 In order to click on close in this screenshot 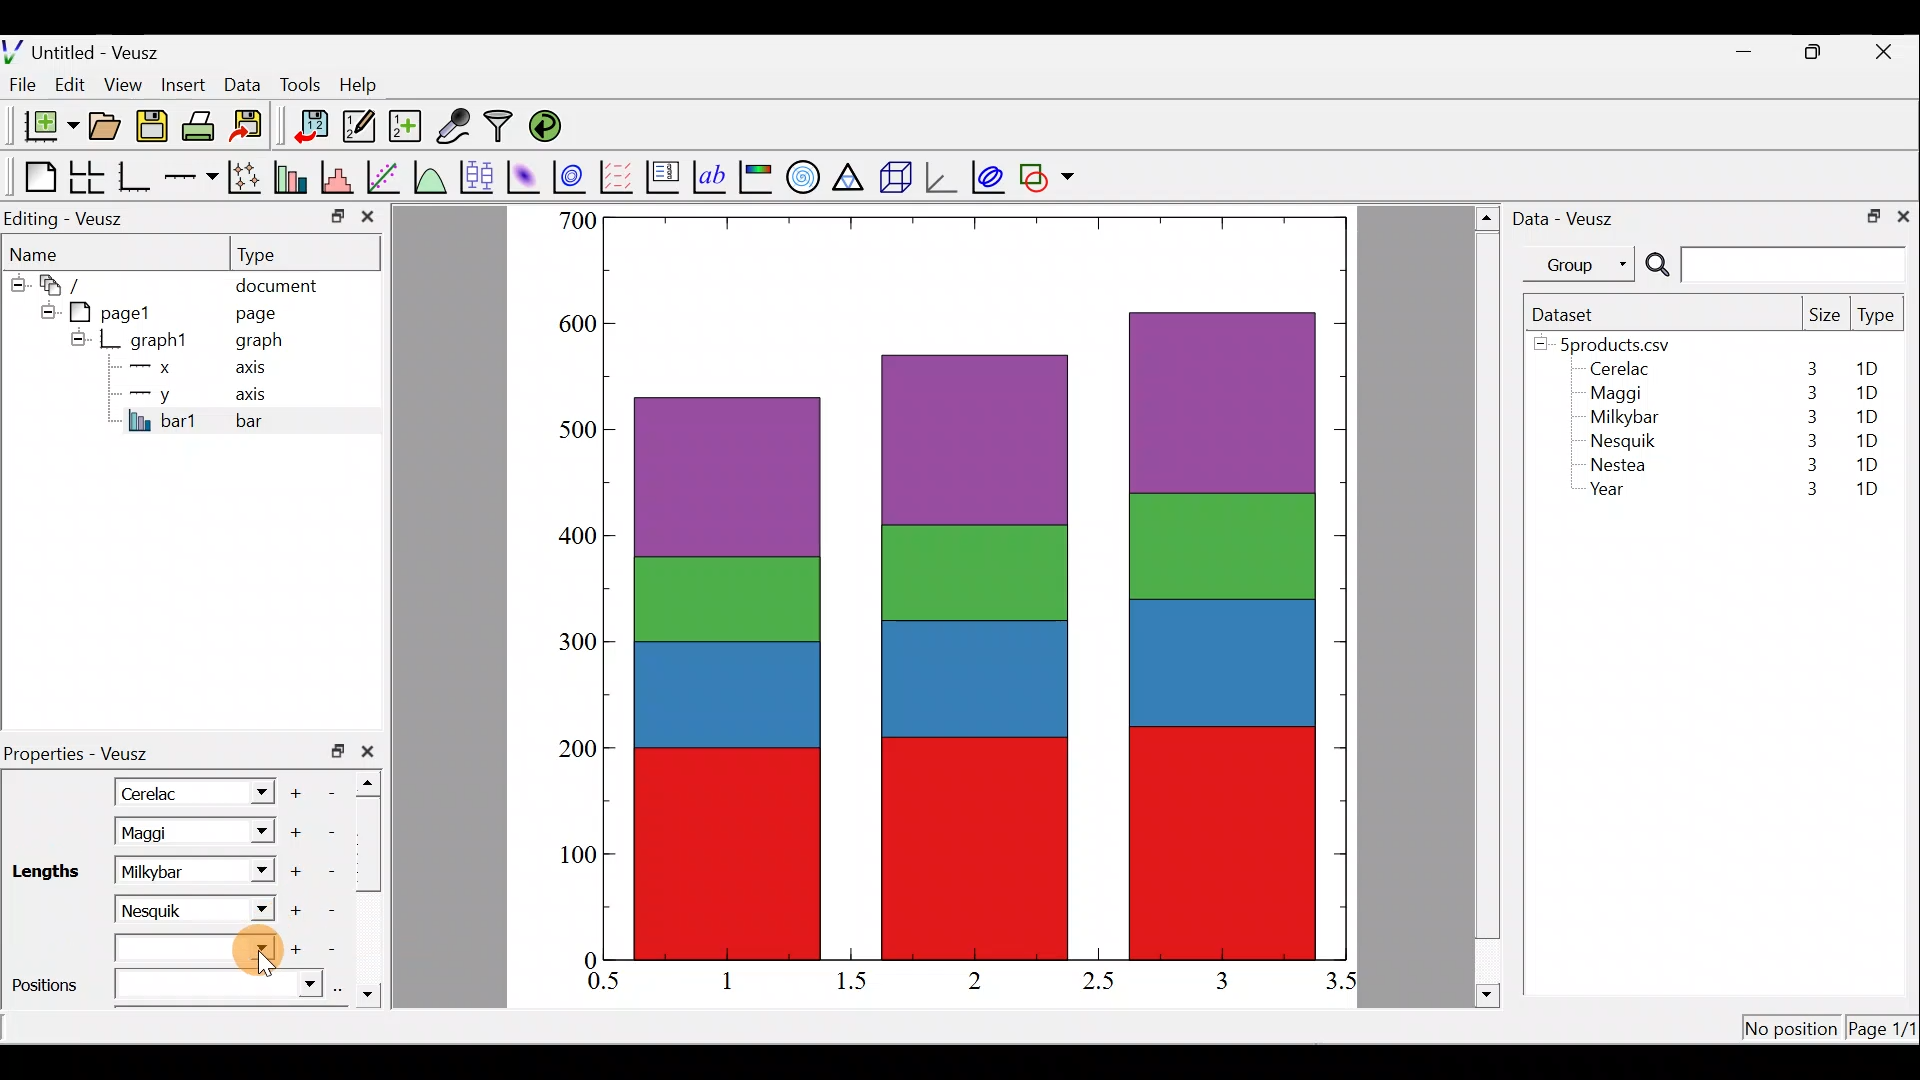, I will do `click(1886, 52)`.